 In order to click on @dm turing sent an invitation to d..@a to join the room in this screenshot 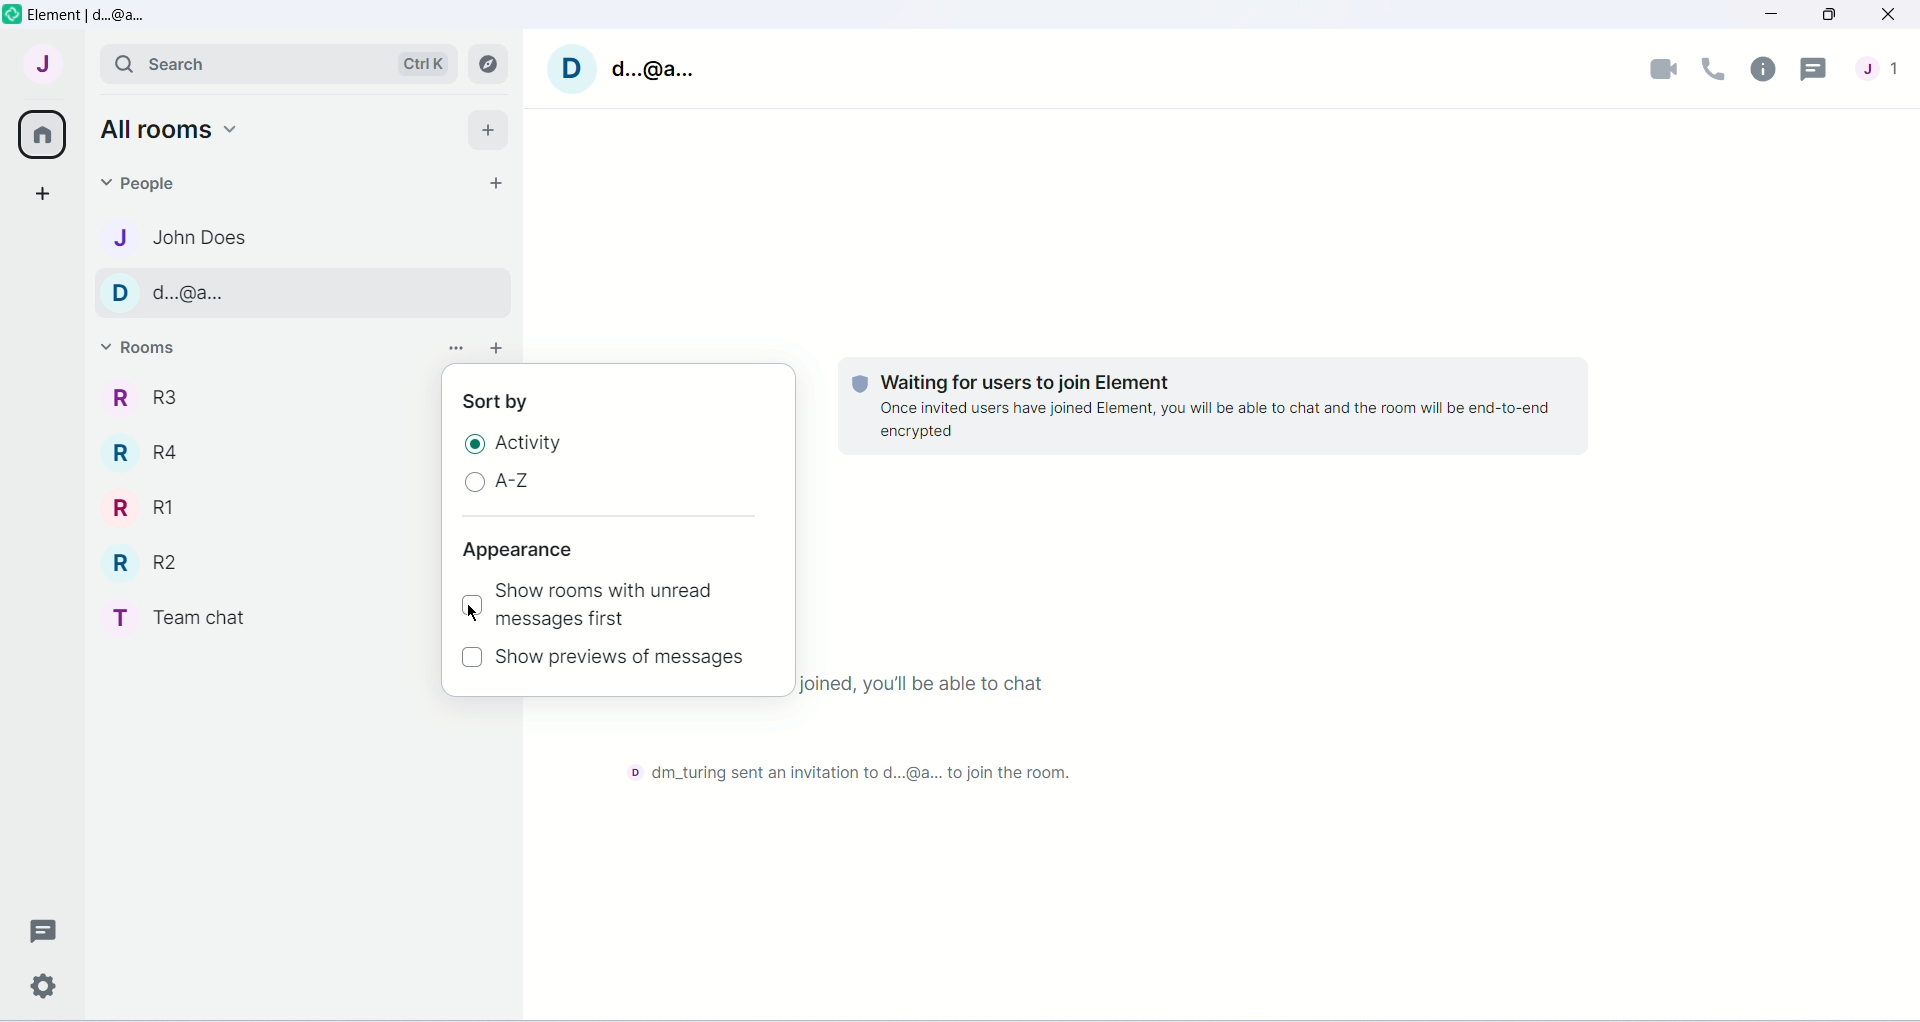, I will do `click(847, 776)`.